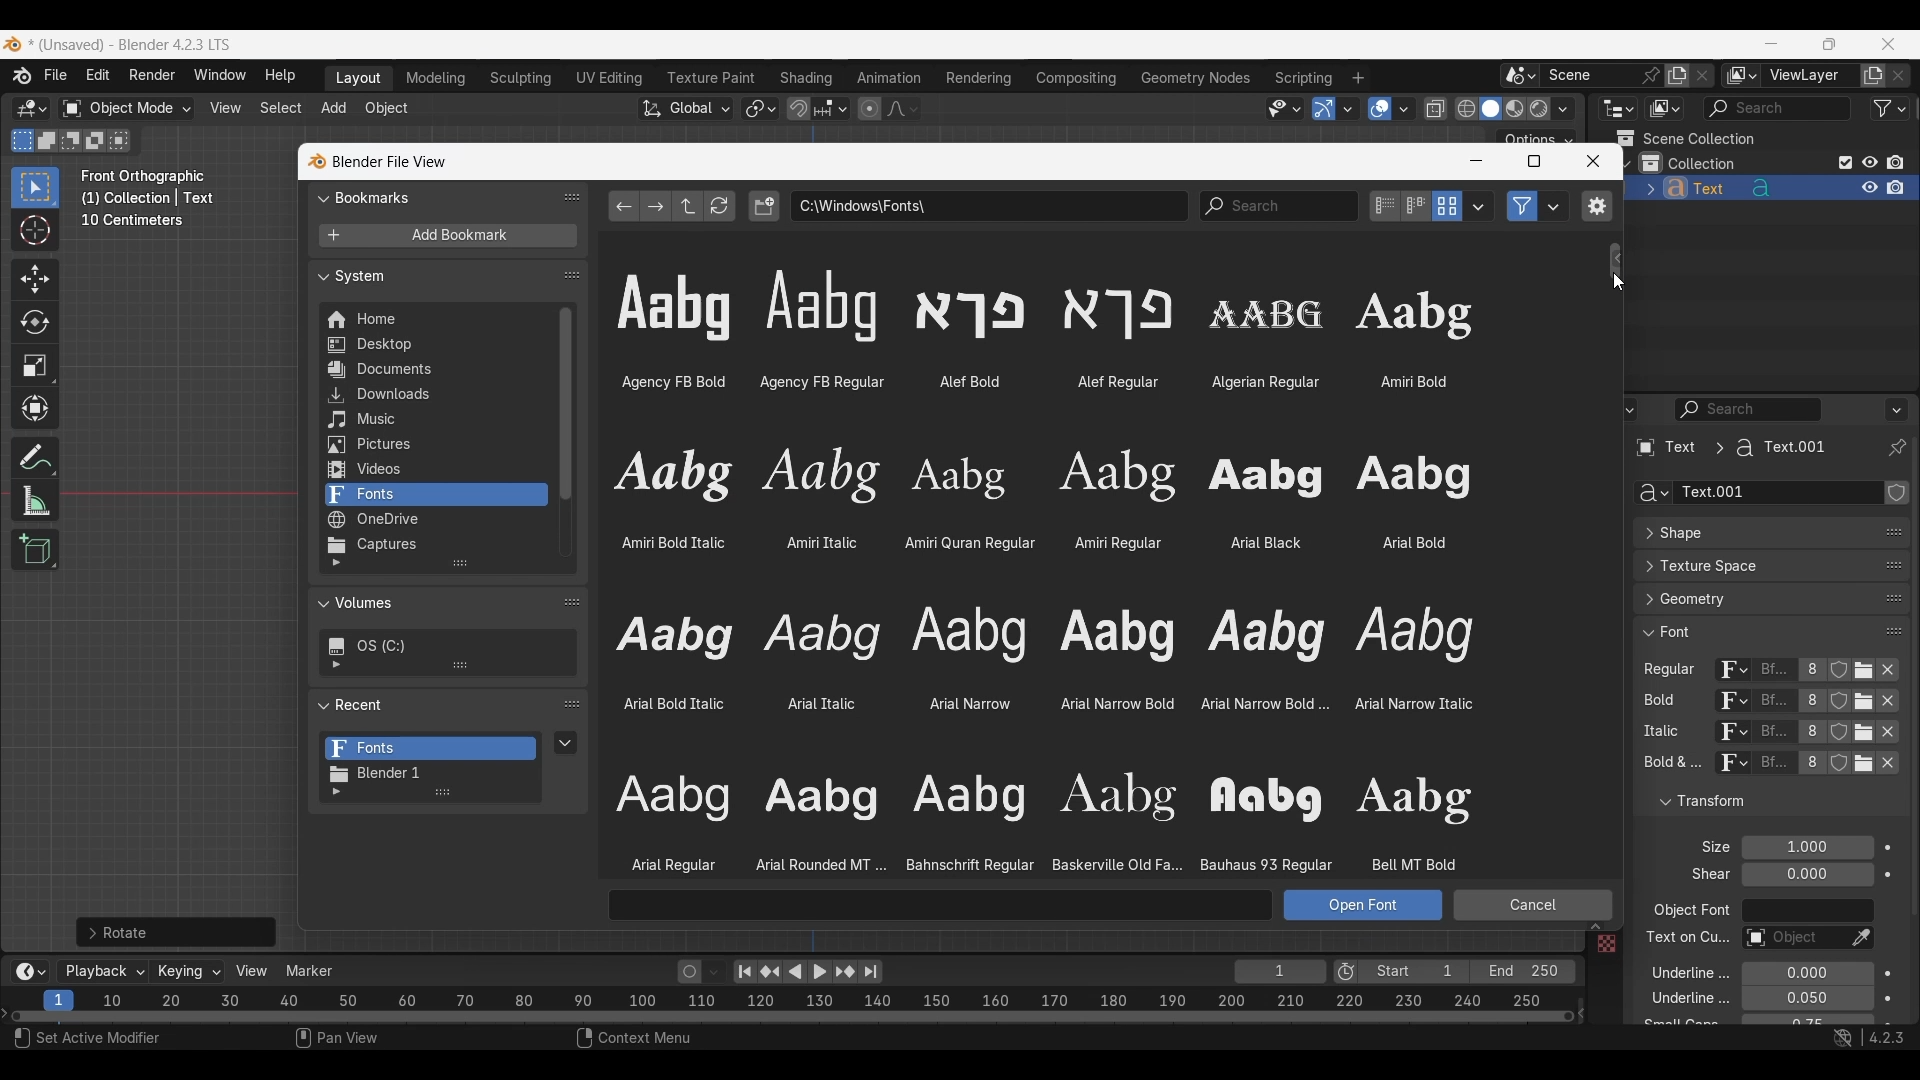 This screenshot has height=1080, width=1920. Describe the element at coordinates (1772, 189) in the screenshot. I see `Text object added to collection` at that location.